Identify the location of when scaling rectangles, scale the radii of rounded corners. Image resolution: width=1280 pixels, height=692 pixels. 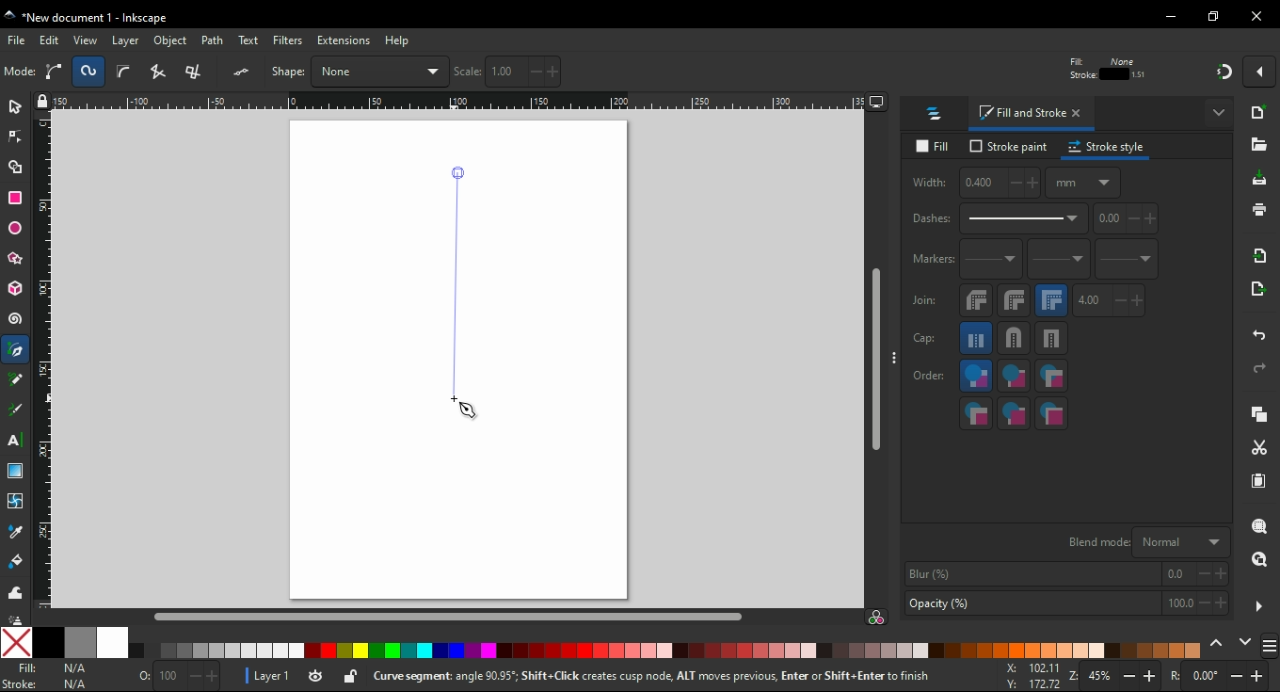
(1104, 72).